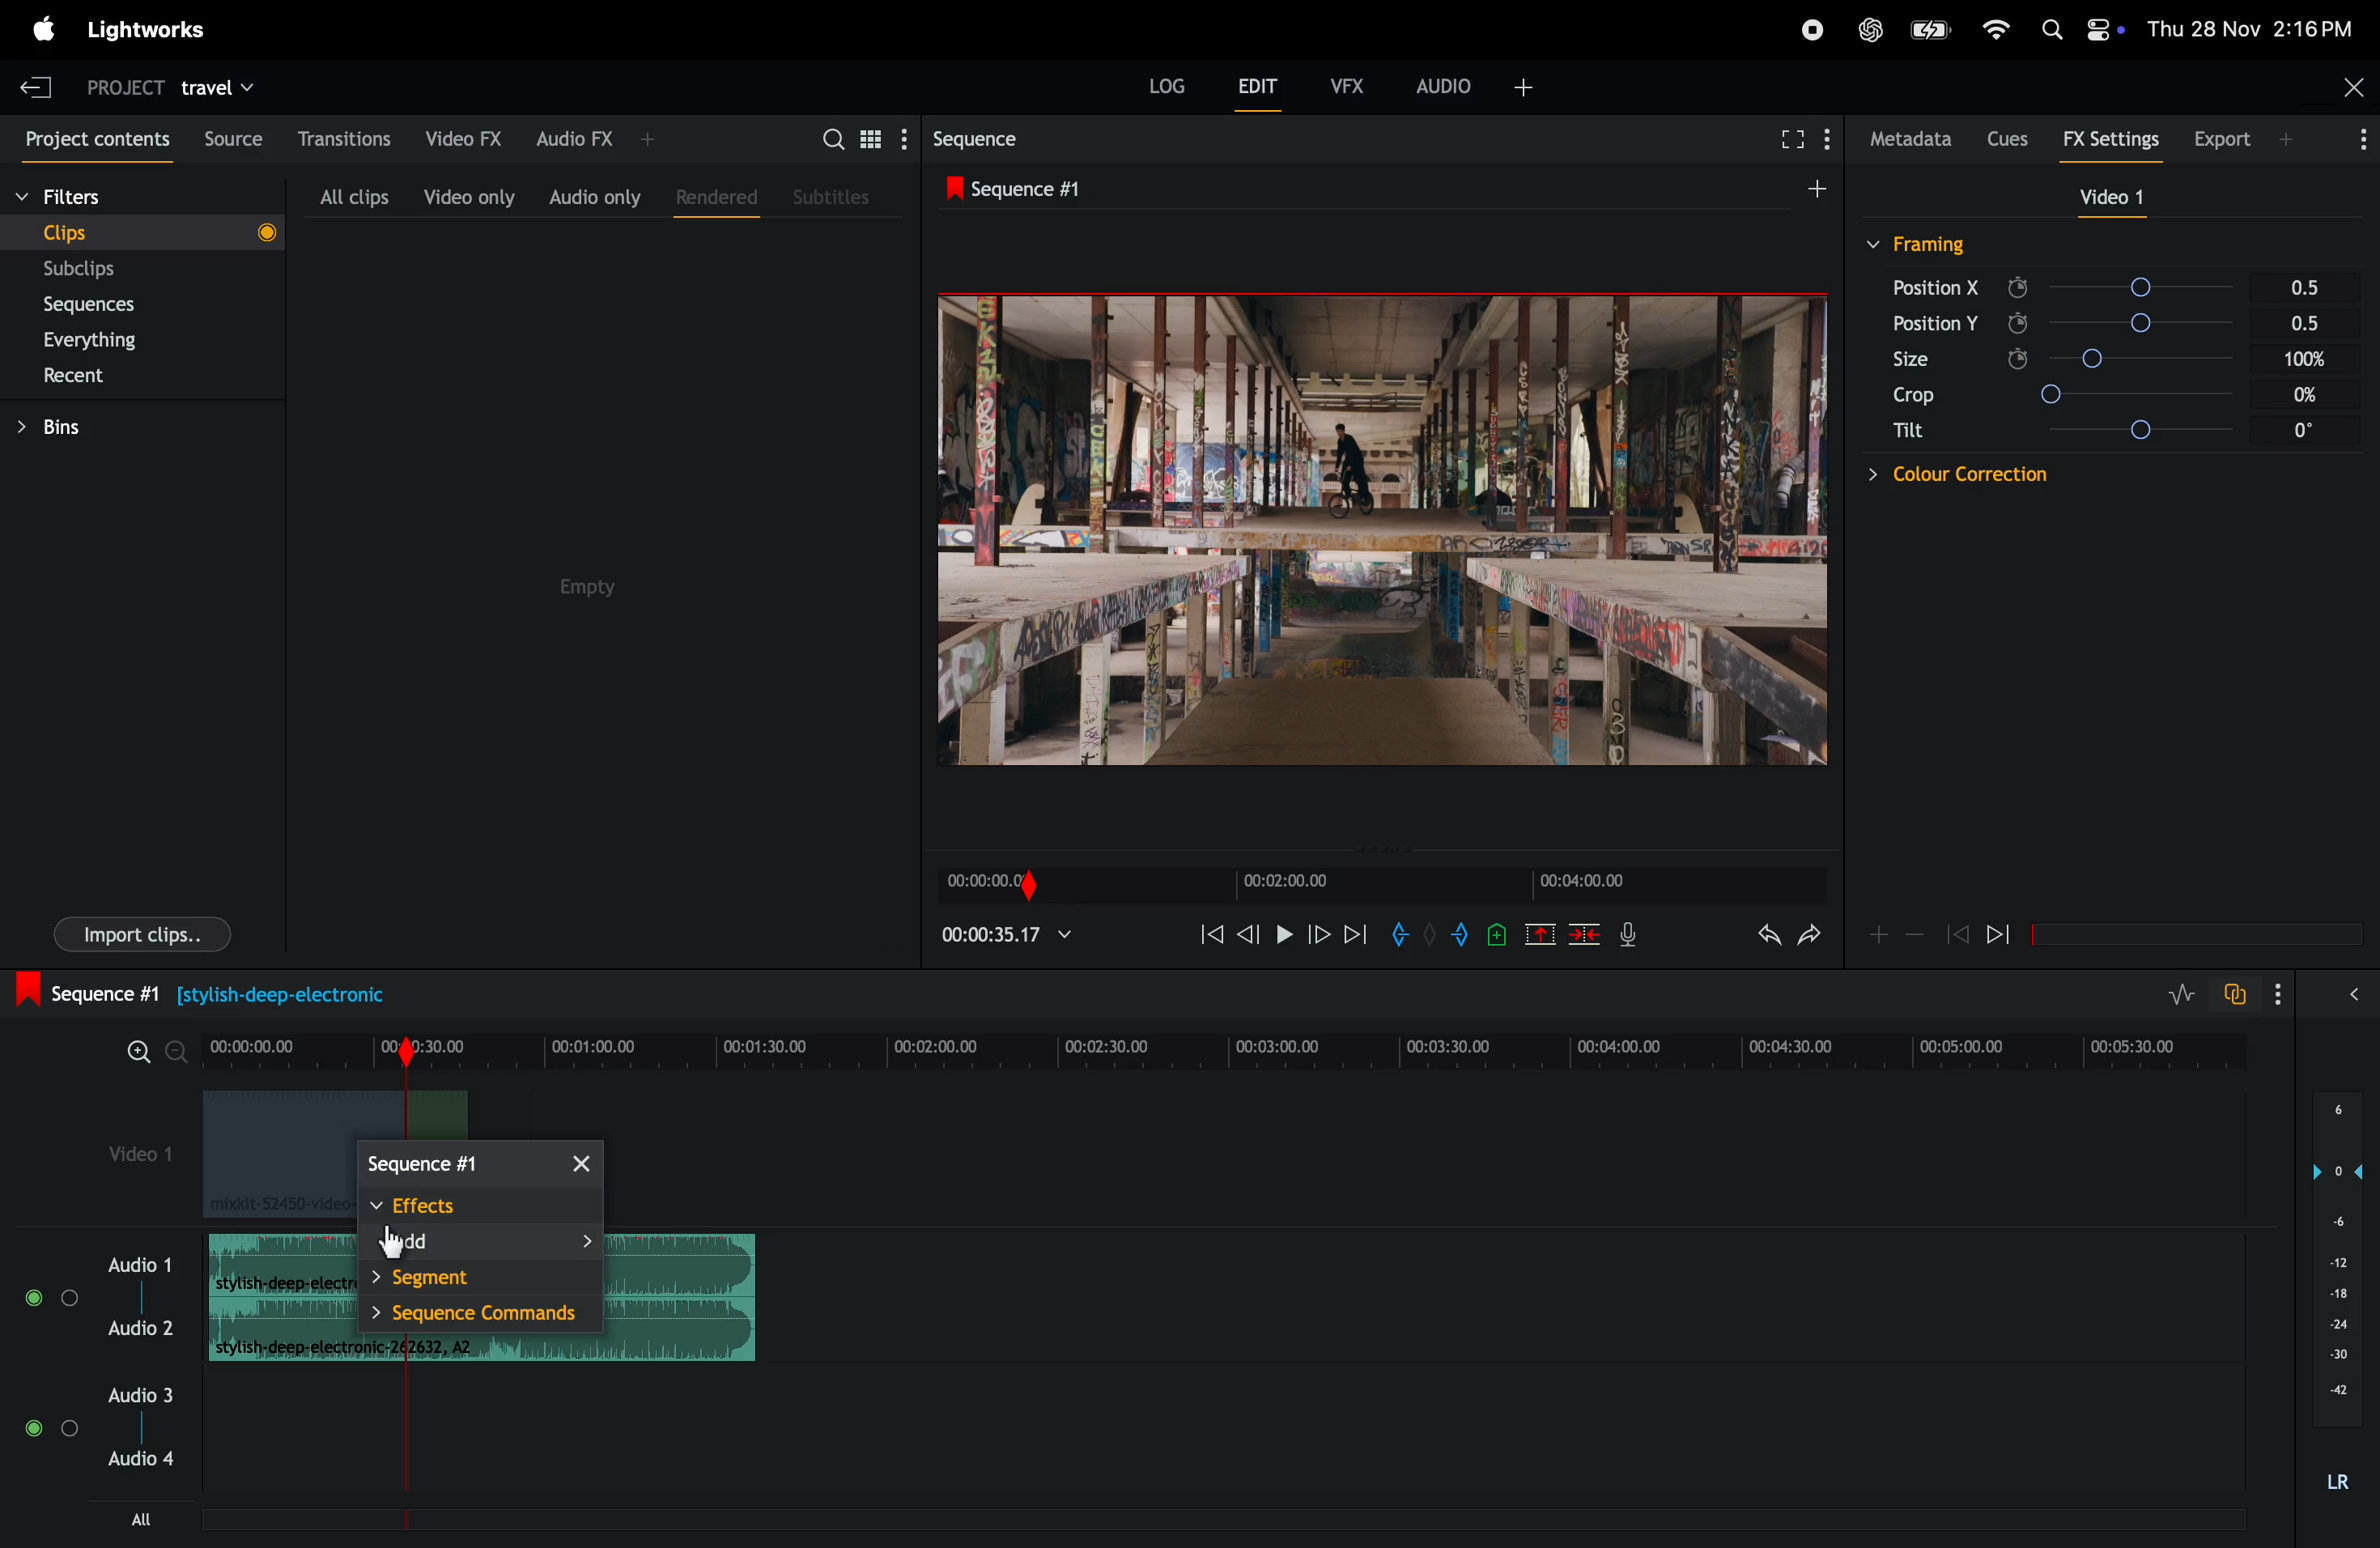 Image resolution: width=2380 pixels, height=1548 pixels. What do you see at coordinates (1476, 84) in the screenshot?
I see `audio` at bounding box center [1476, 84].